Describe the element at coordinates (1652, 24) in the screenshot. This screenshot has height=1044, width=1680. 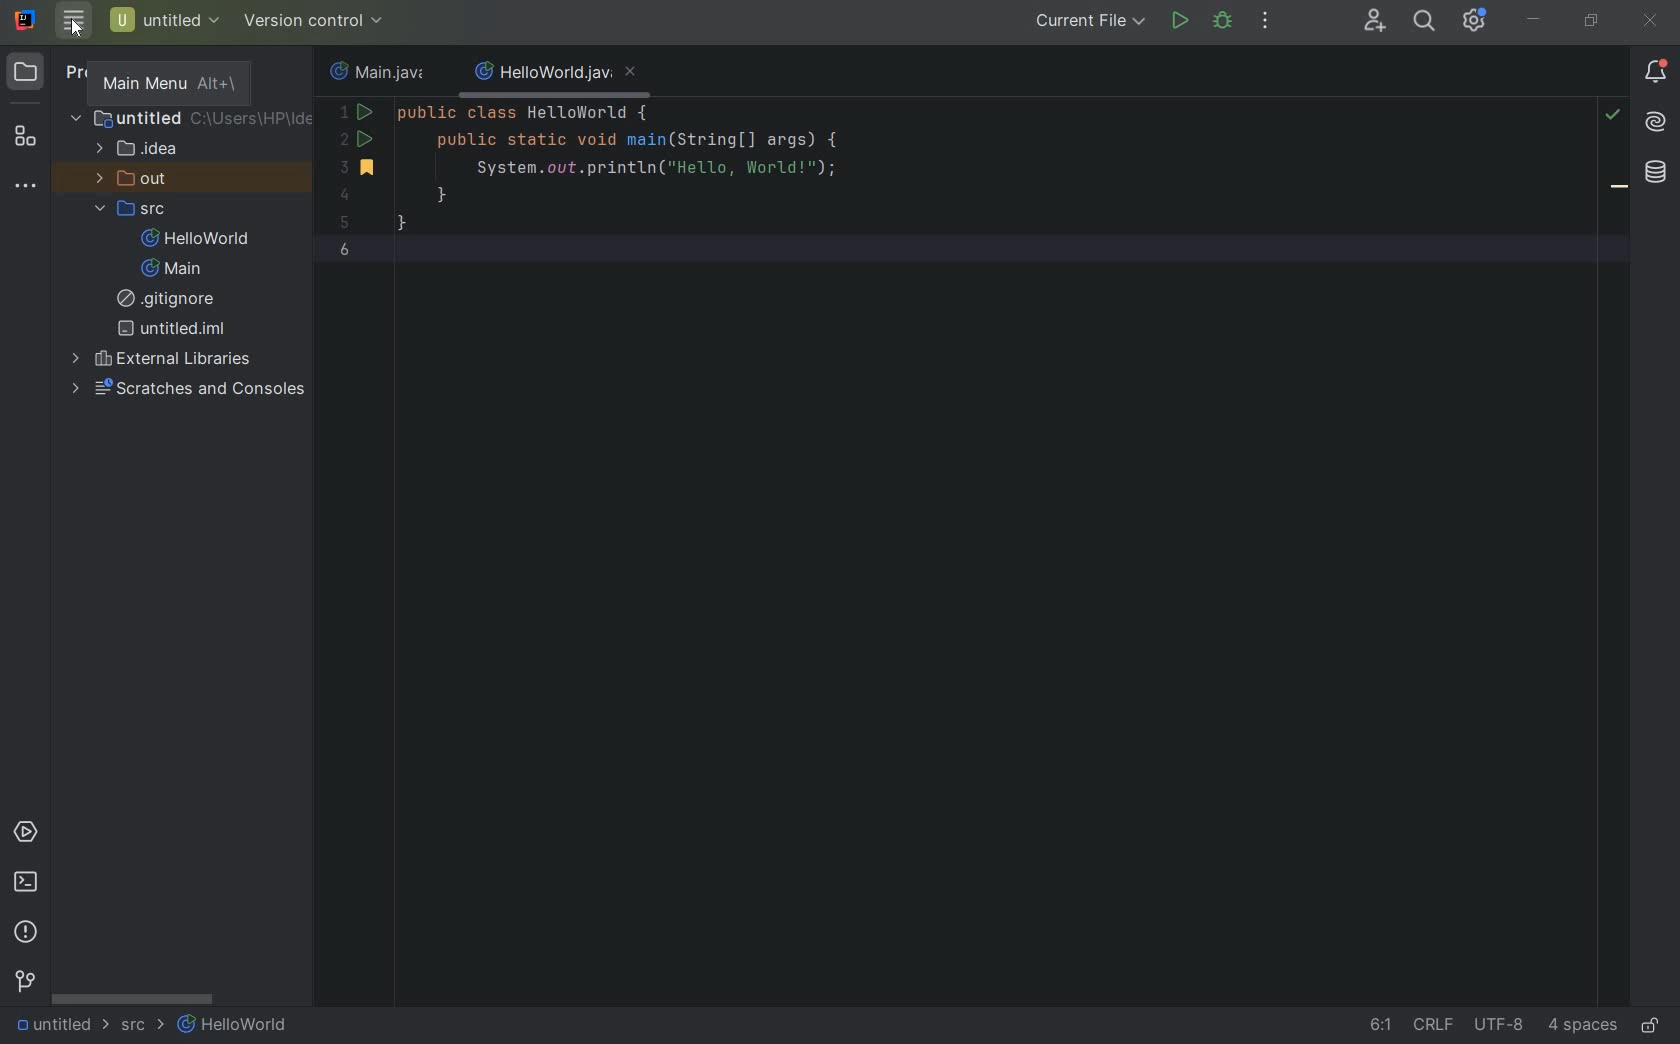
I see `close` at that location.